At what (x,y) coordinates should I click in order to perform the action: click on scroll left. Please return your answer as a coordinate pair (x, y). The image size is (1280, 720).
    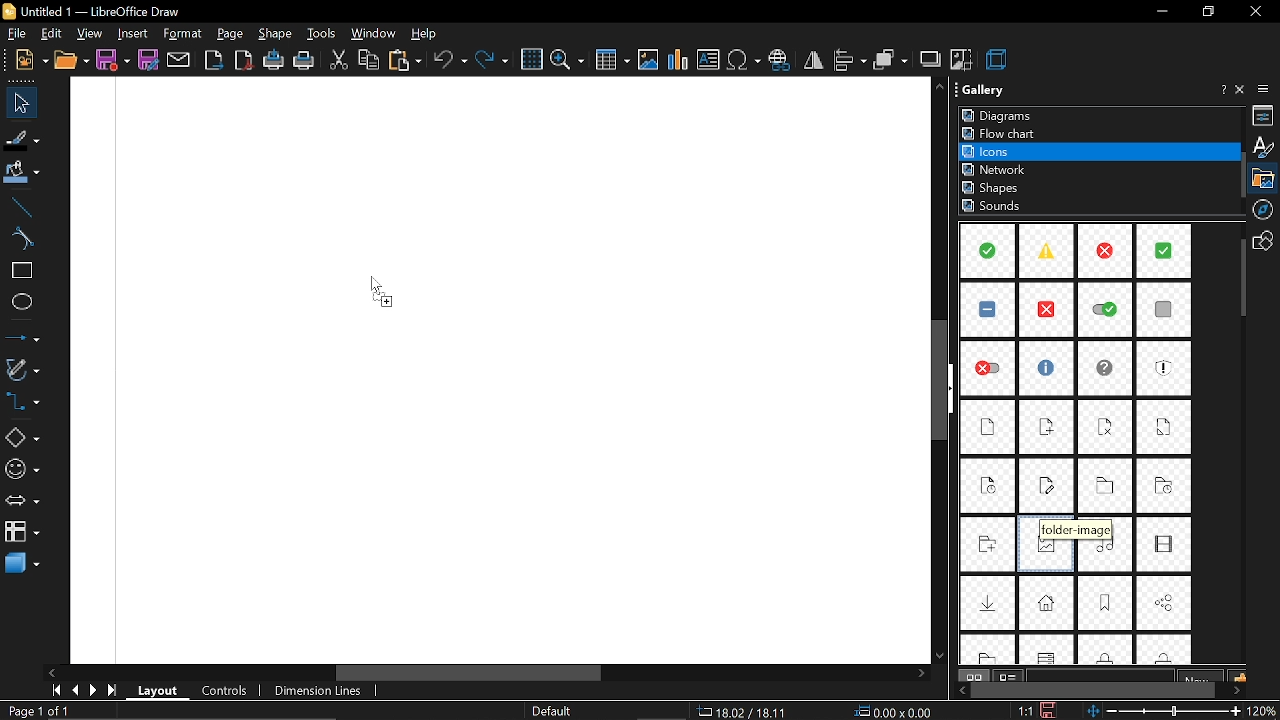
    Looking at the image, I should click on (54, 673).